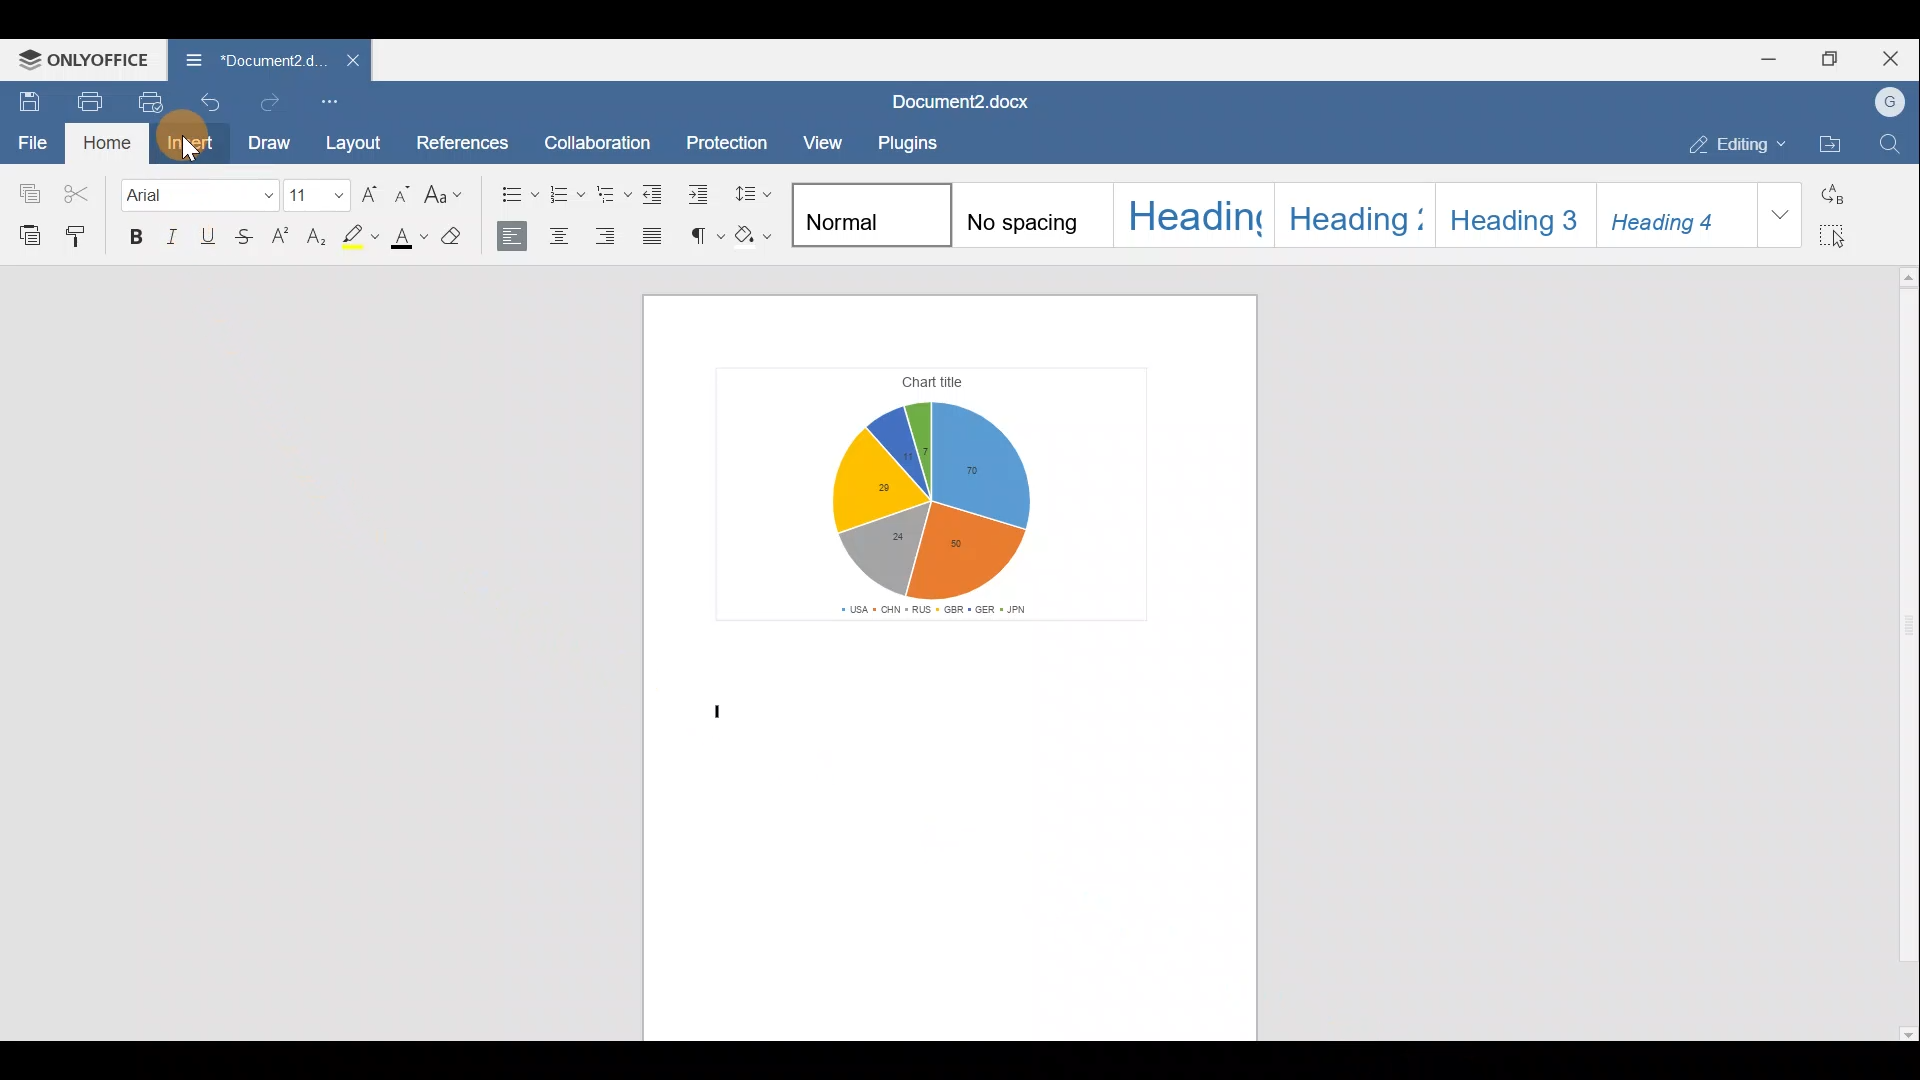 This screenshot has height=1080, width=1920. I want to click on Numbering, so click(565, 193).